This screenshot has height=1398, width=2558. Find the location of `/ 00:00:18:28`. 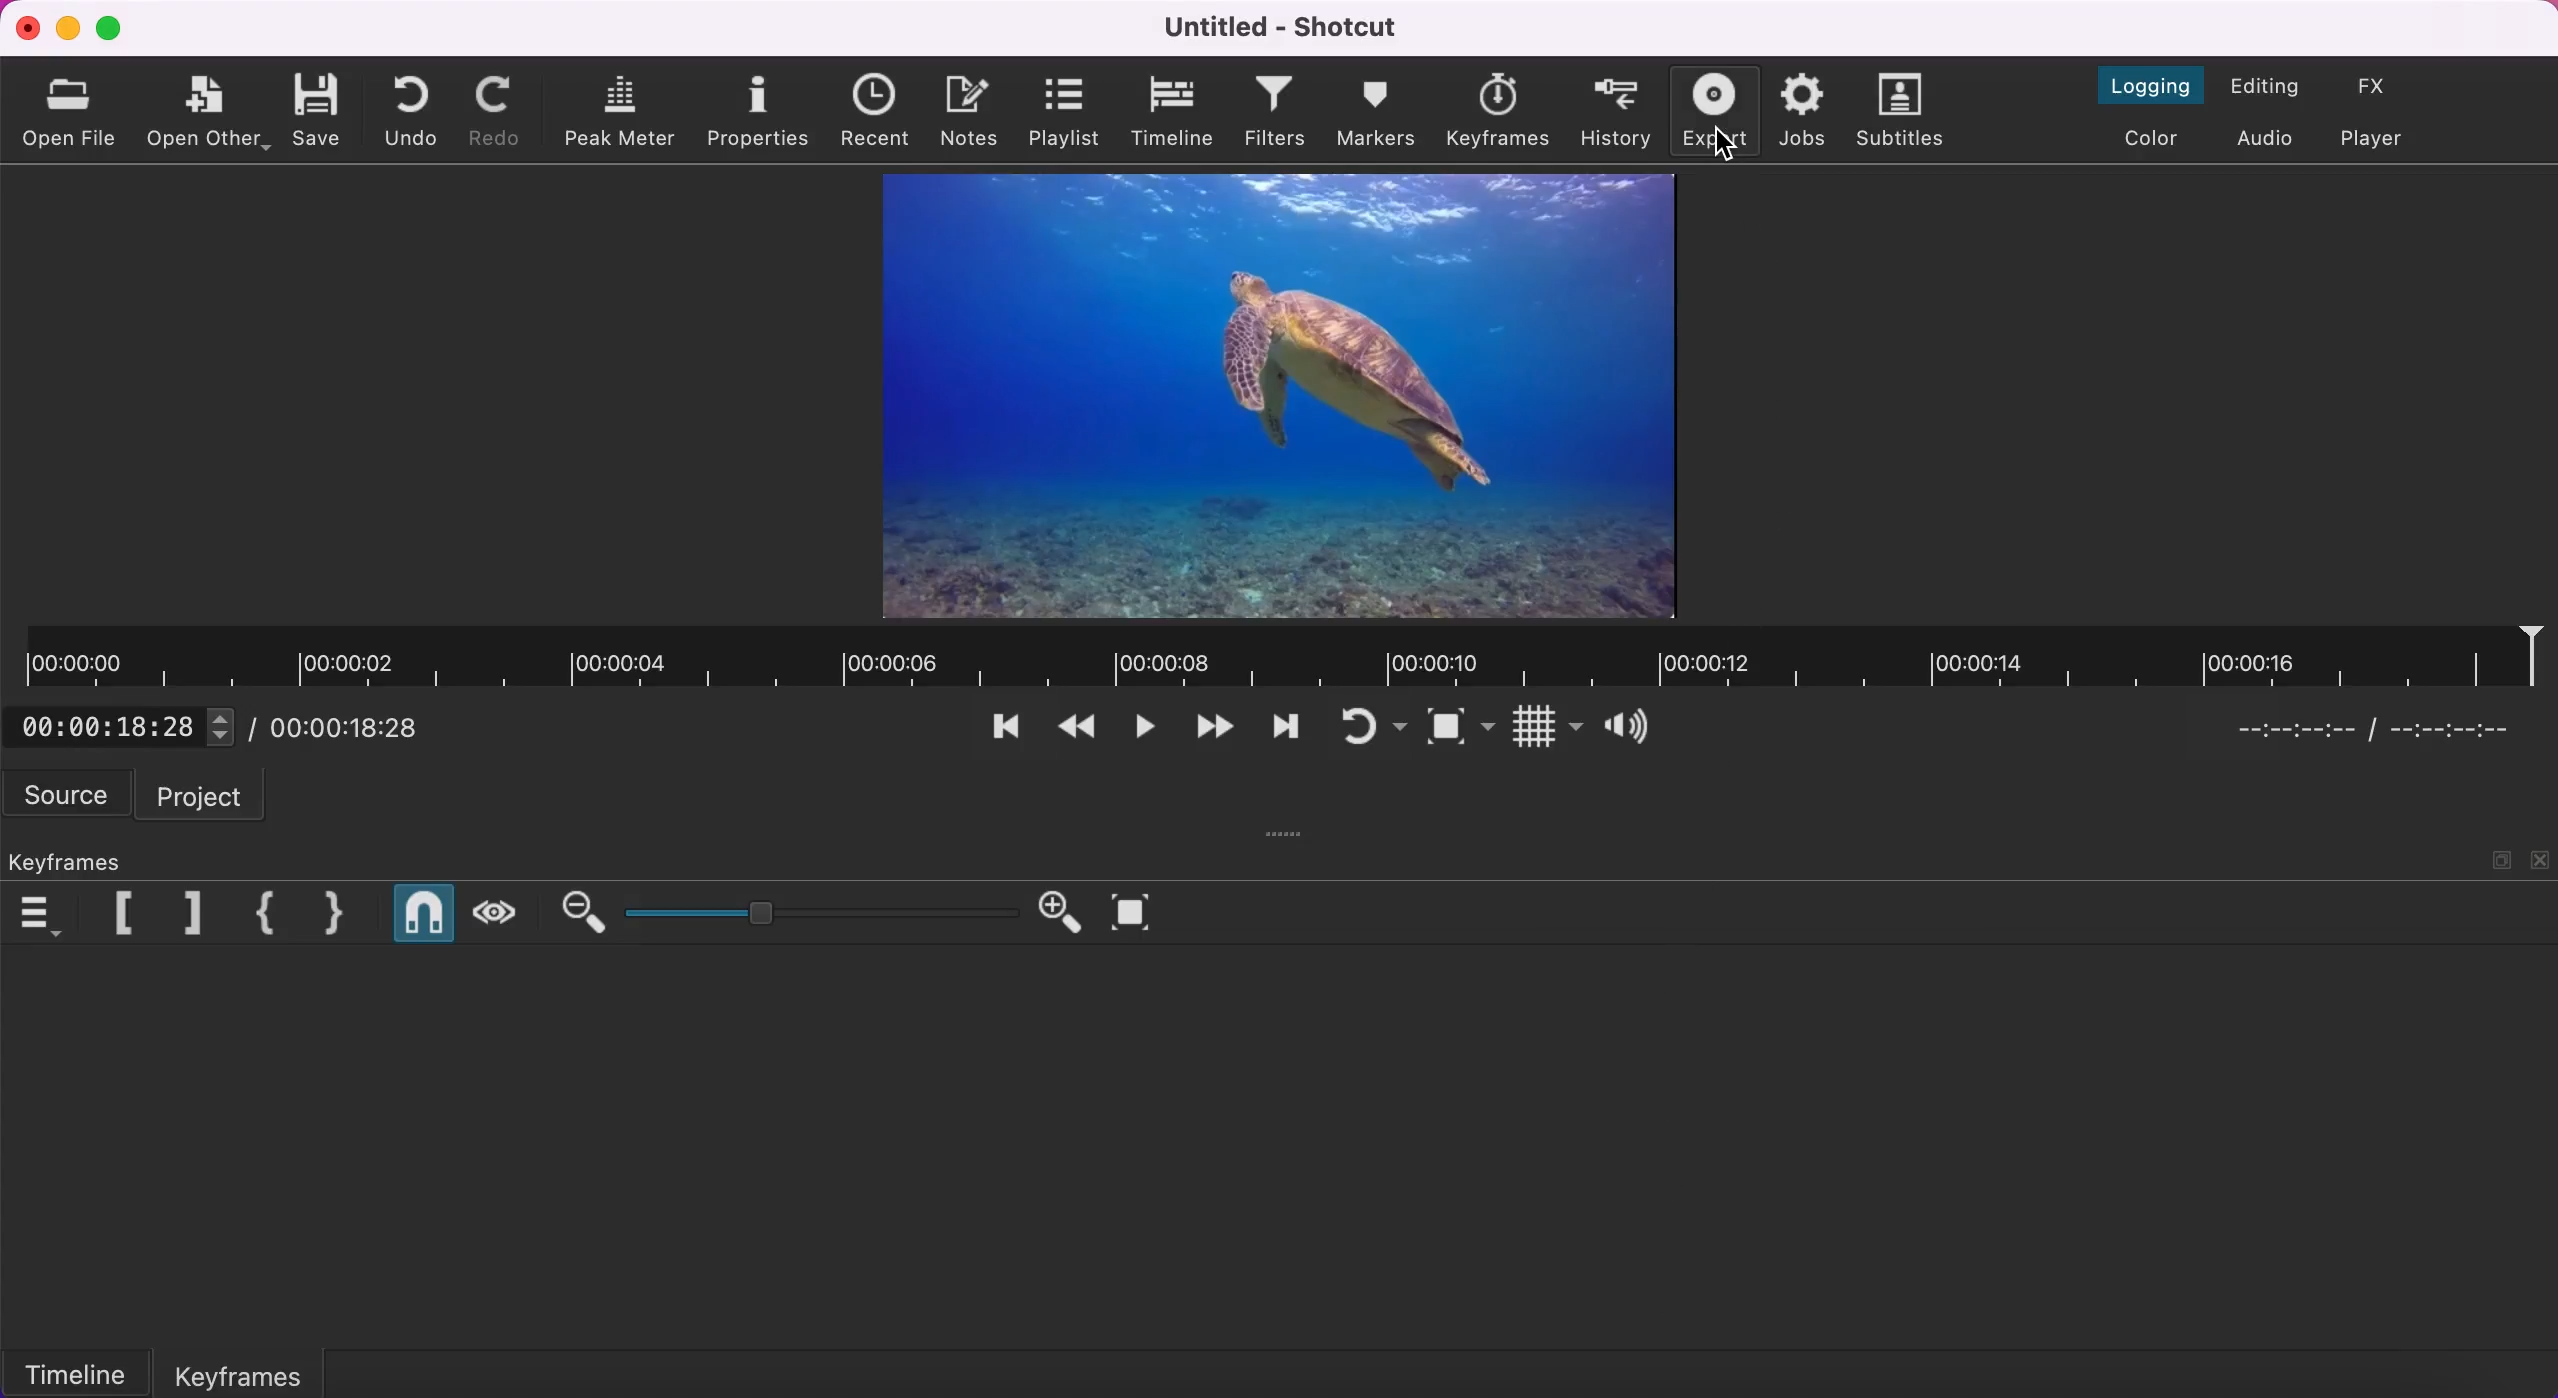

/ 00:00:18:28 is located at coordinates (342, 727).